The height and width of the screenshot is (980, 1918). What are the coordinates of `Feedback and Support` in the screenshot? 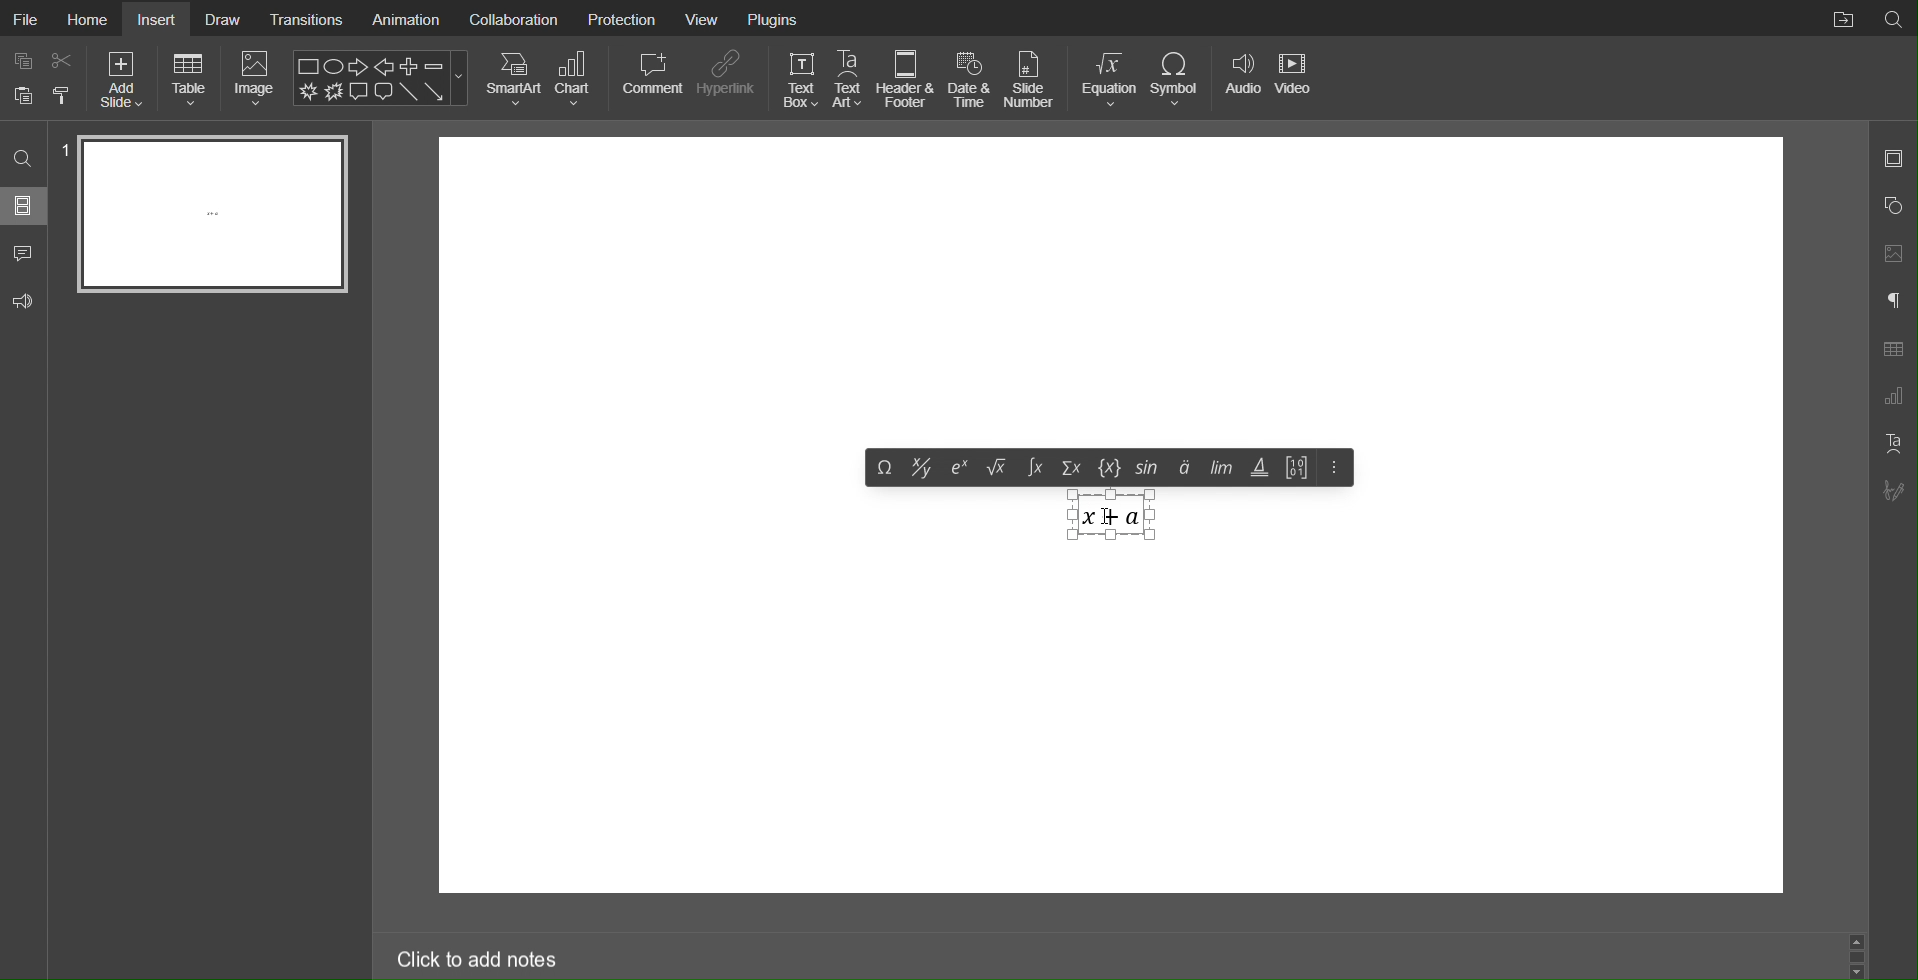 It's located at (26, 302).